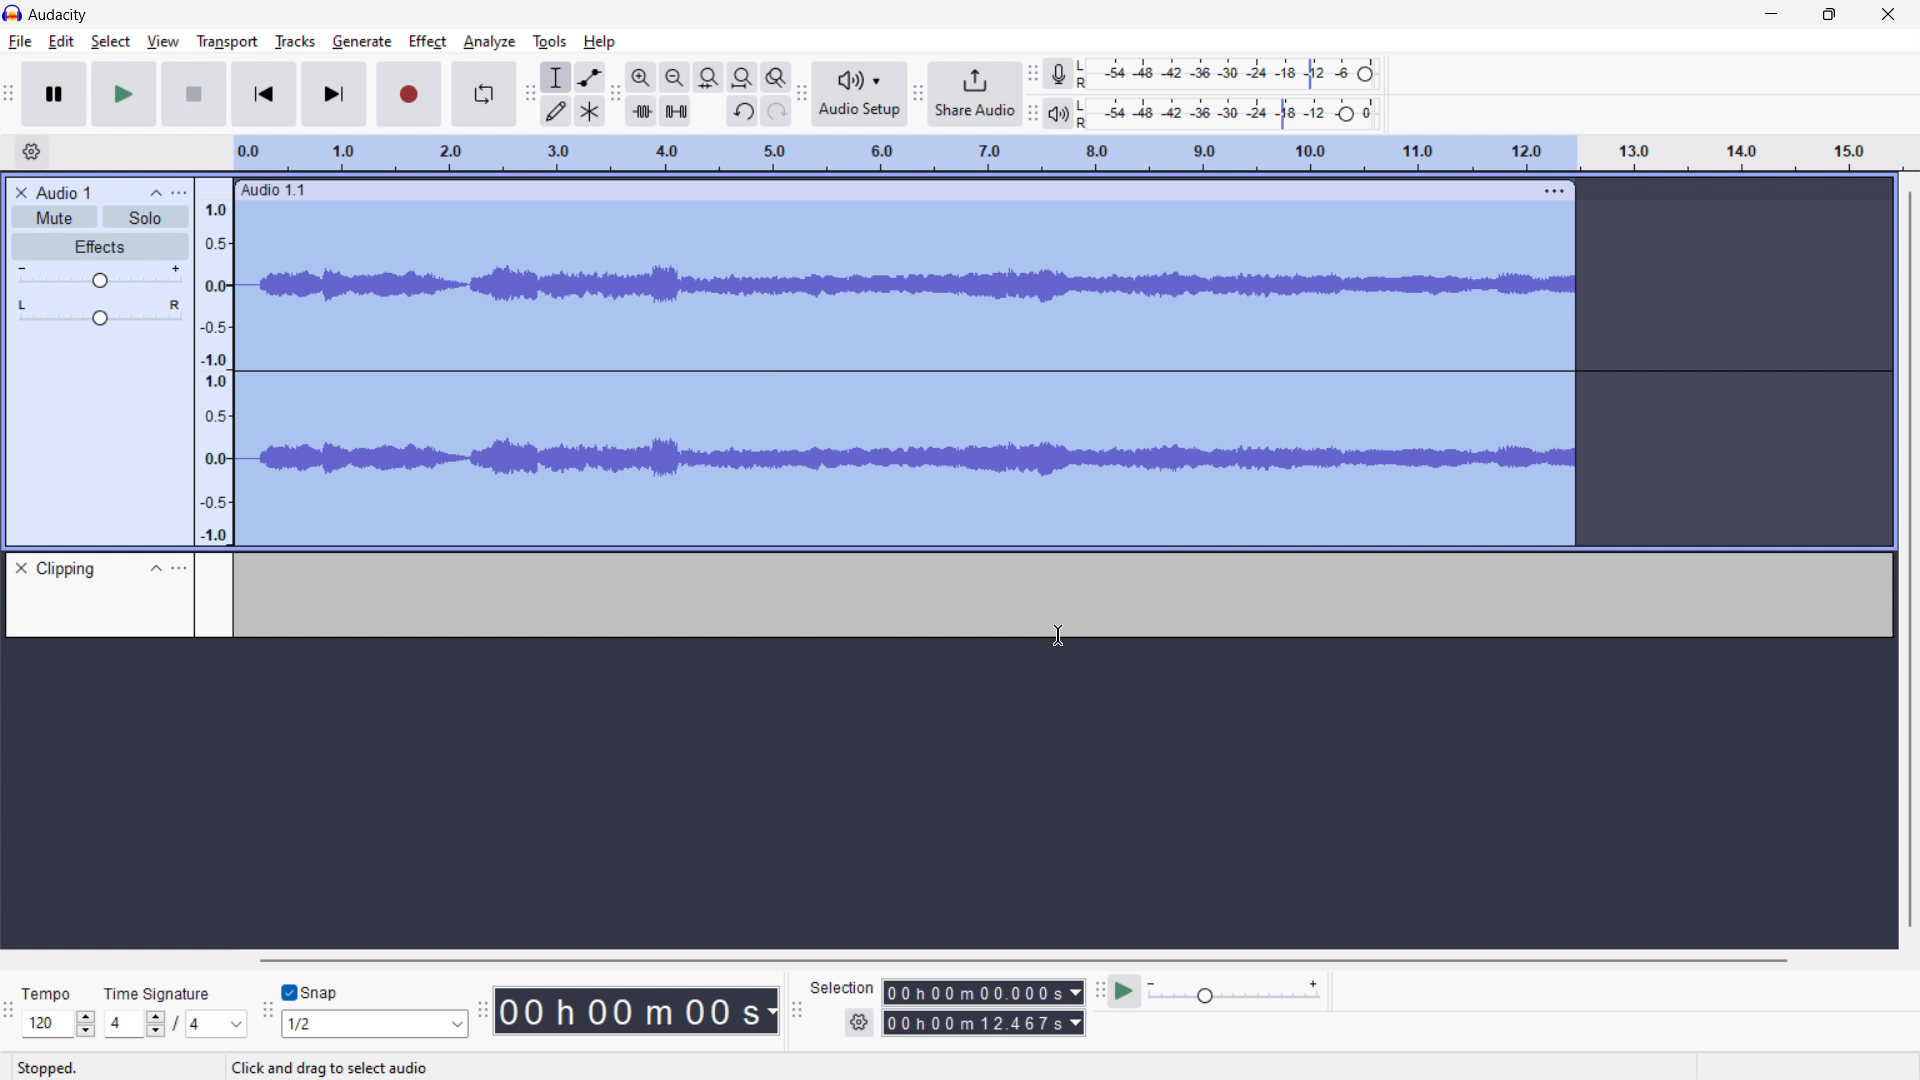  Describe the element at coordinates (1227, 73) in the screenshot. I see `recording level` at that location.